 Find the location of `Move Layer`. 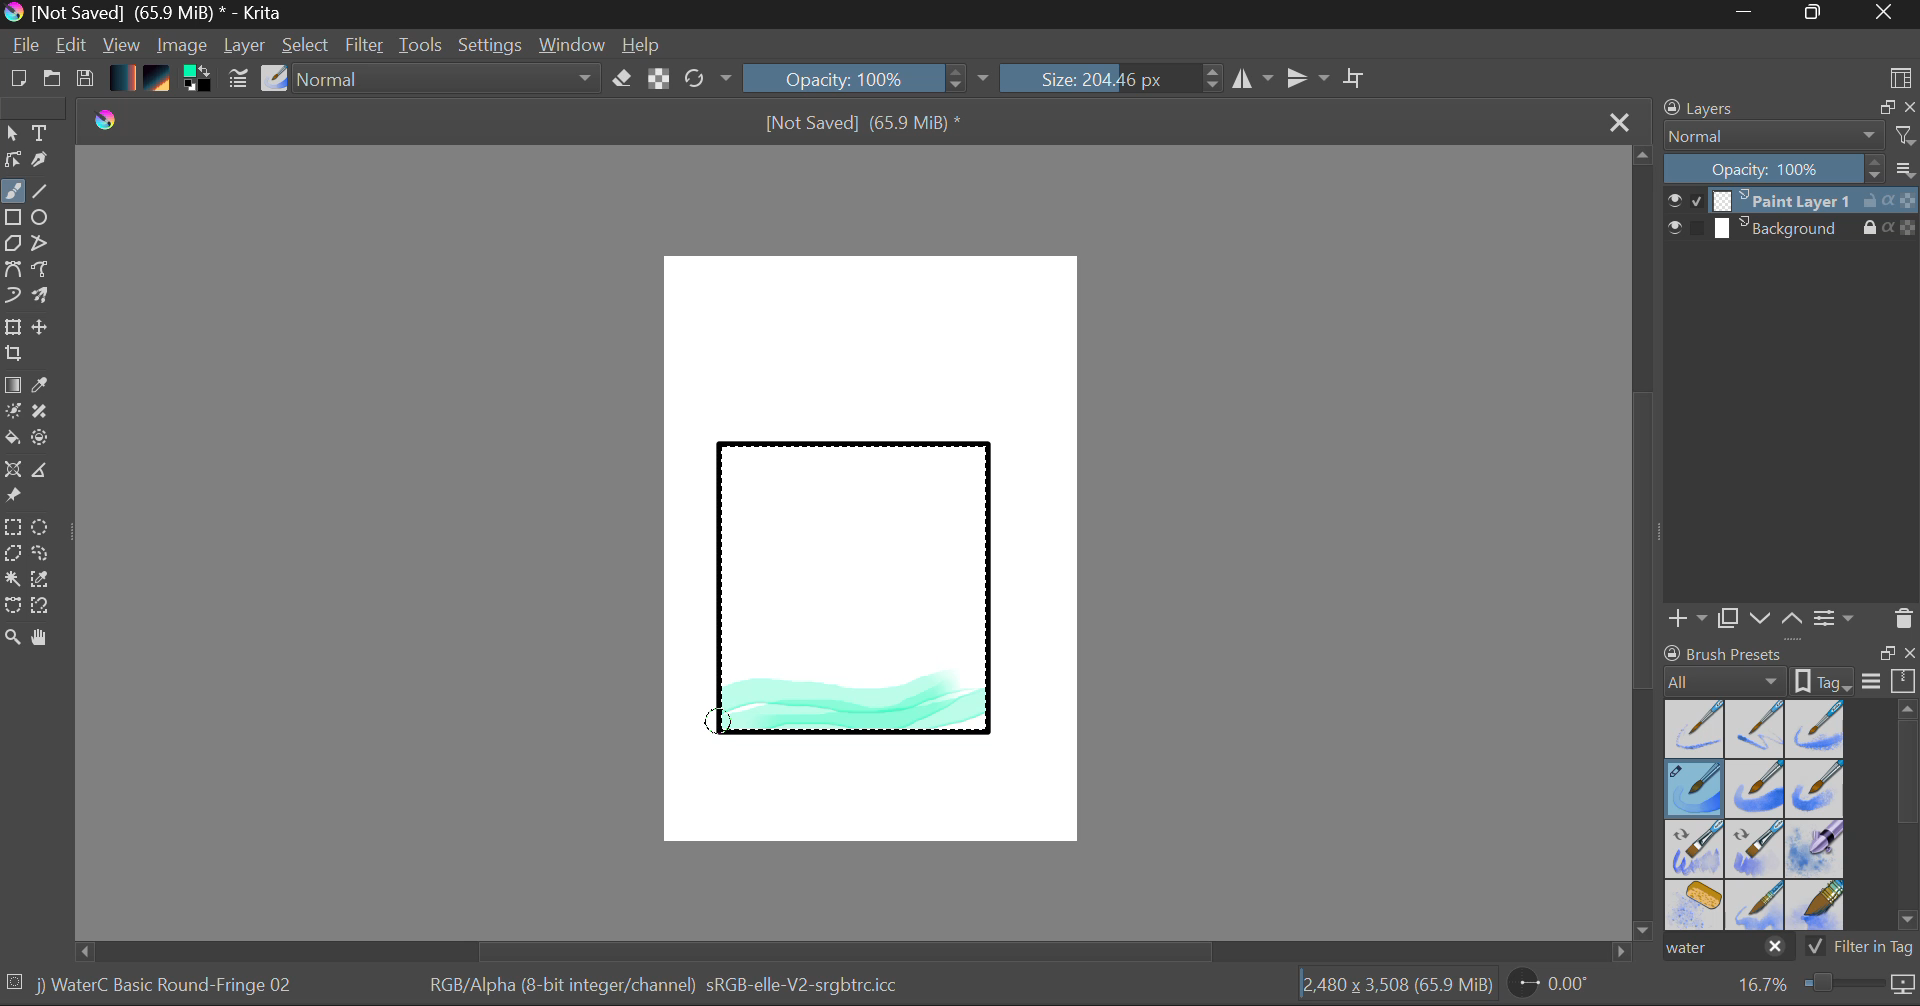

Move Layer is located at coordinates (42, 327).